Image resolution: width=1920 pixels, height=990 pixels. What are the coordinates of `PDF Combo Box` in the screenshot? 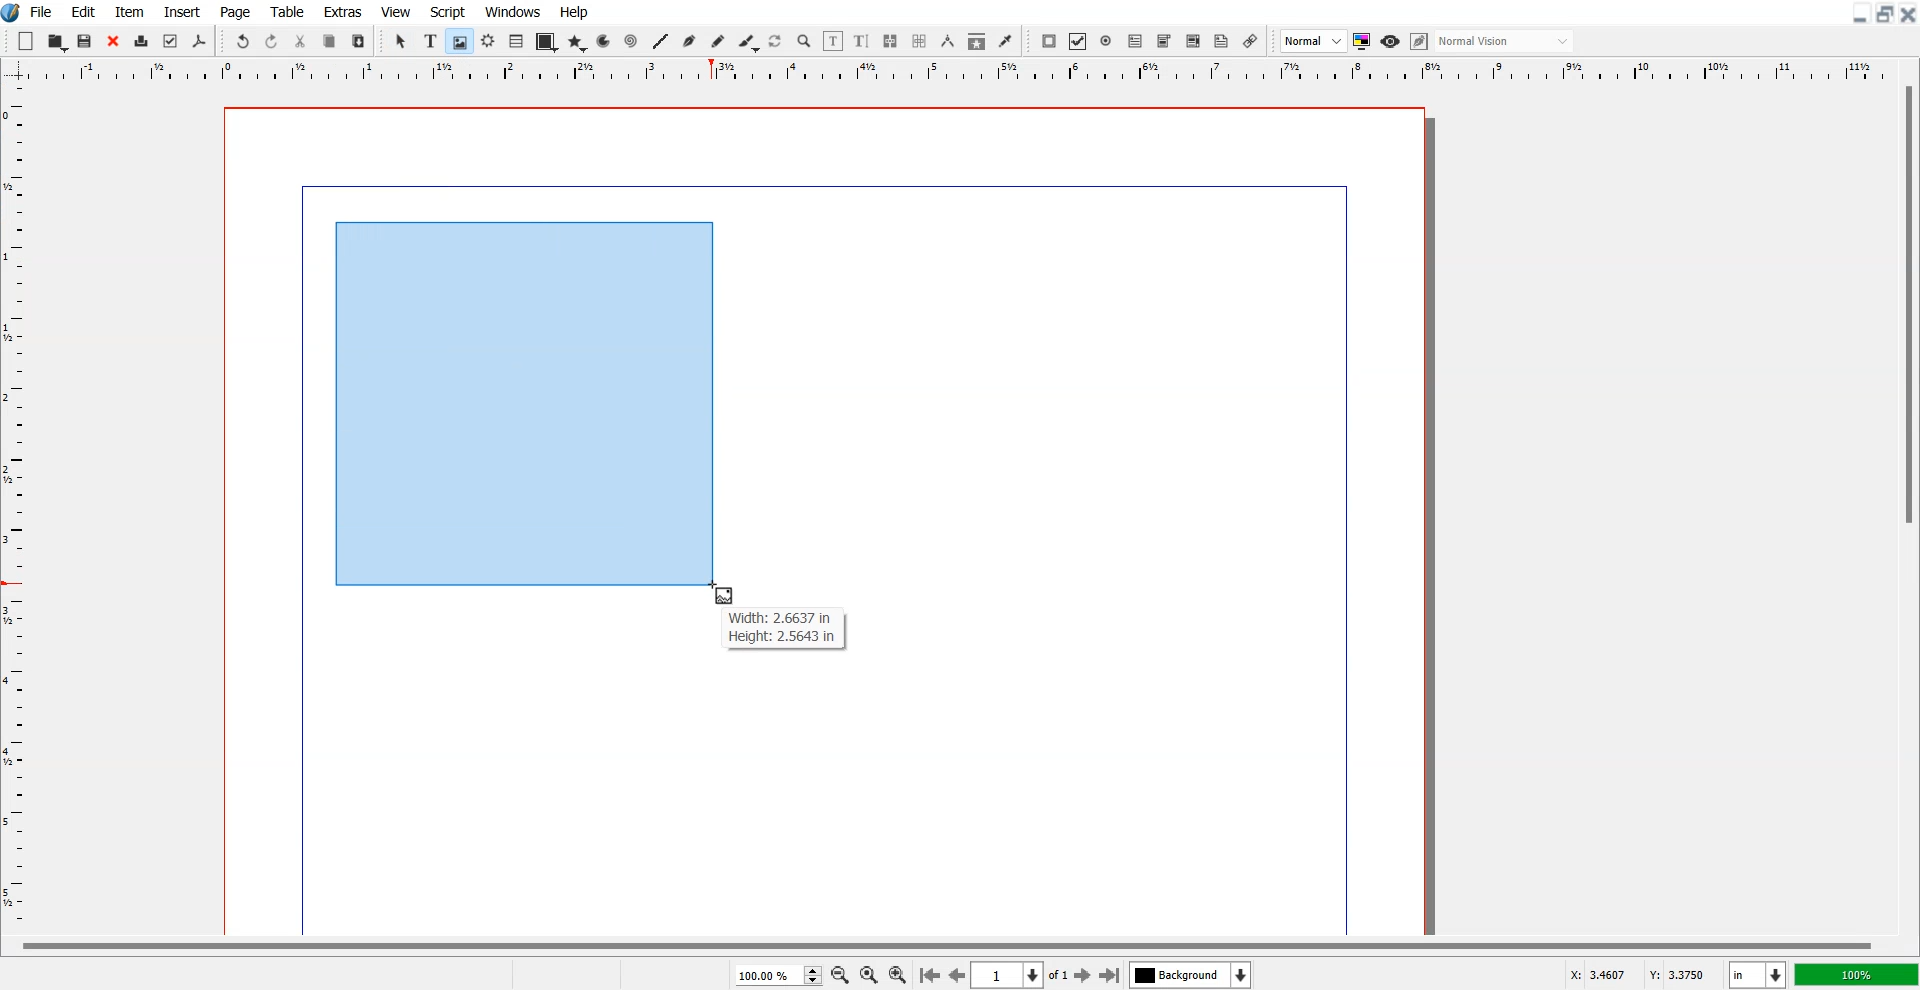 It's located at (1164, 42).